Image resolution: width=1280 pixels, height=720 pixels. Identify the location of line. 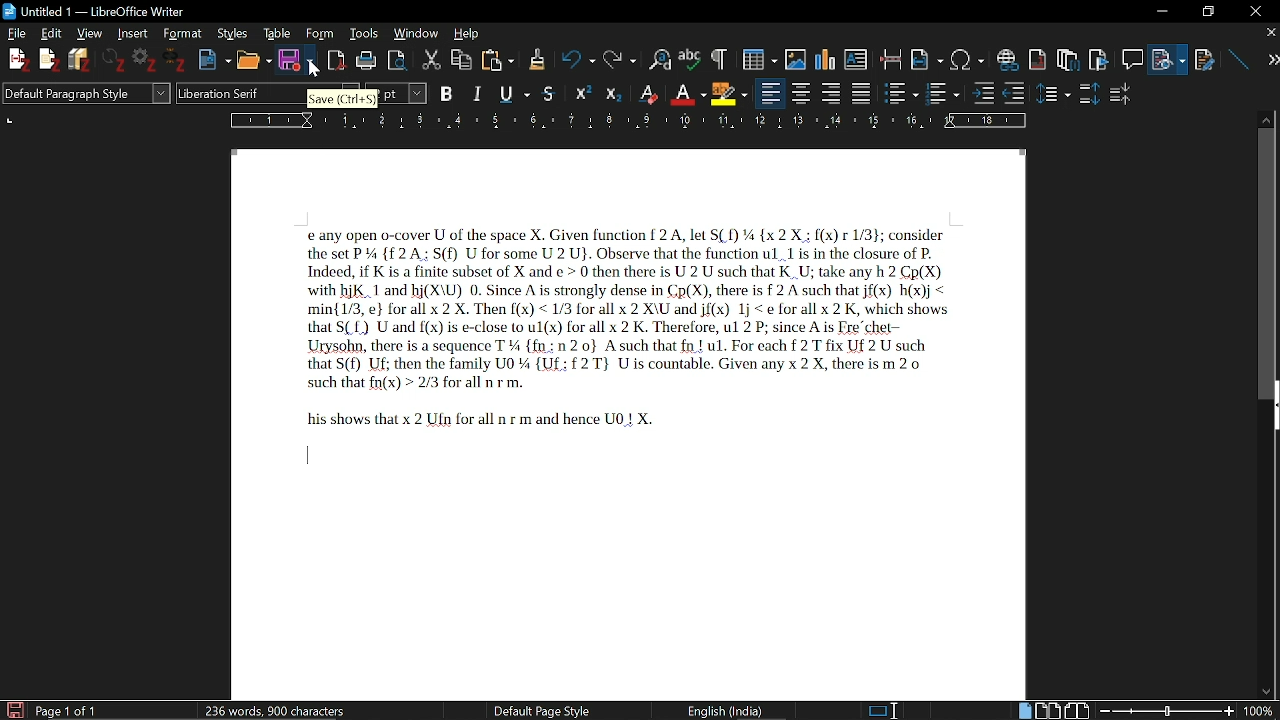
(1236, 56).